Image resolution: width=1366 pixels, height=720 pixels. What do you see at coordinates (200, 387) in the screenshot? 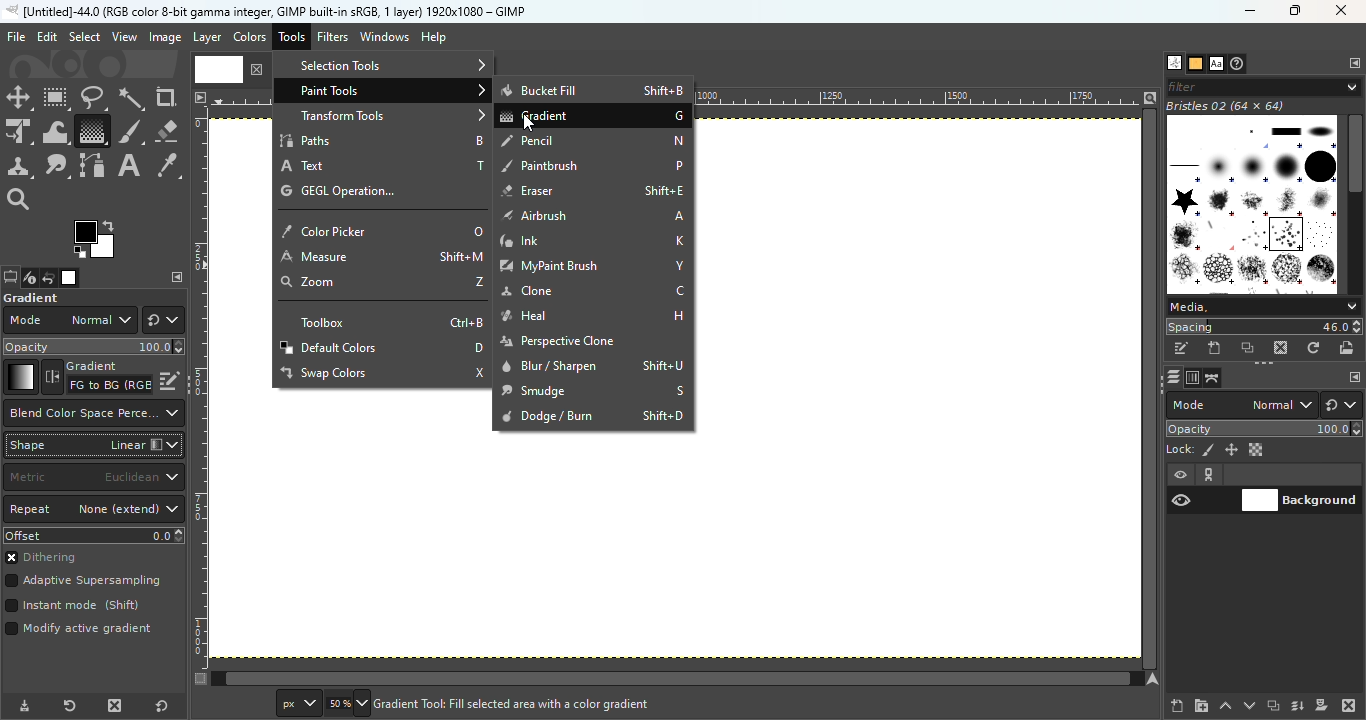
I see `Vertical ruler` at bounding box center [200, 387].